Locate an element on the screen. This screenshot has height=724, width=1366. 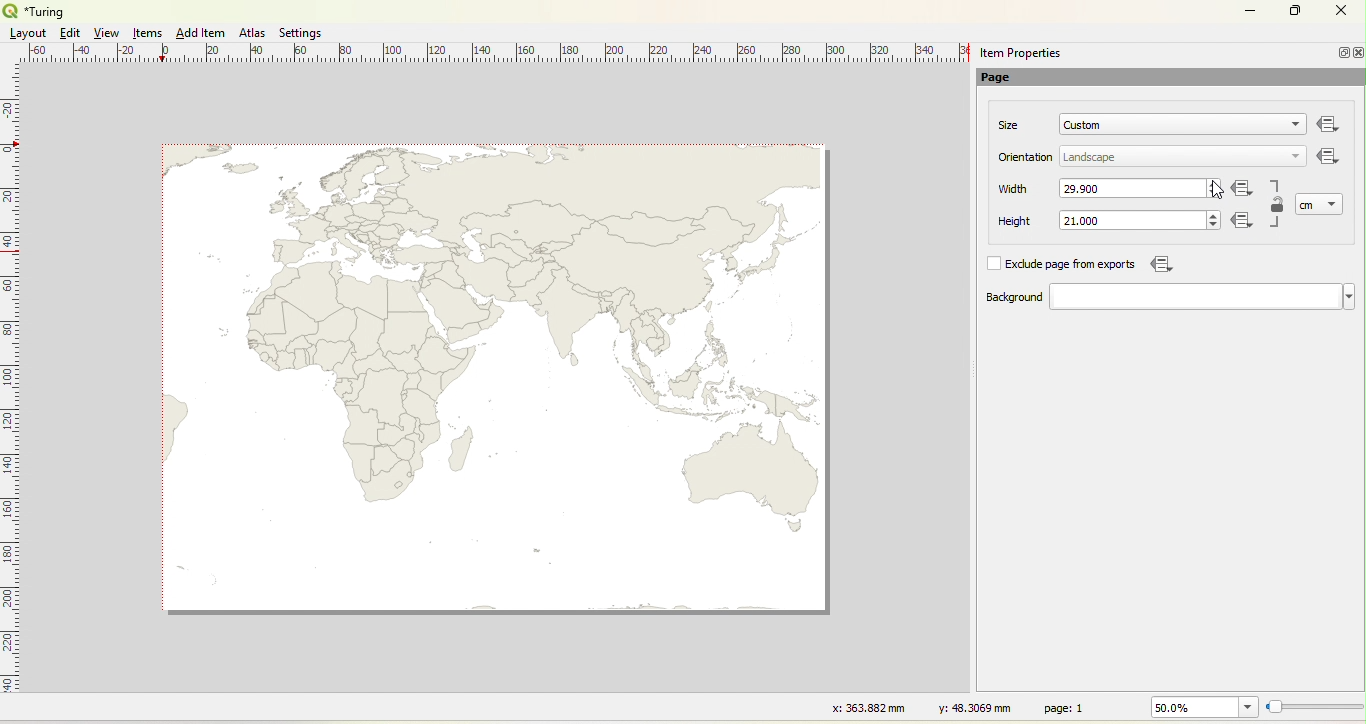
50.0% is located at coordinates (1201, 707).